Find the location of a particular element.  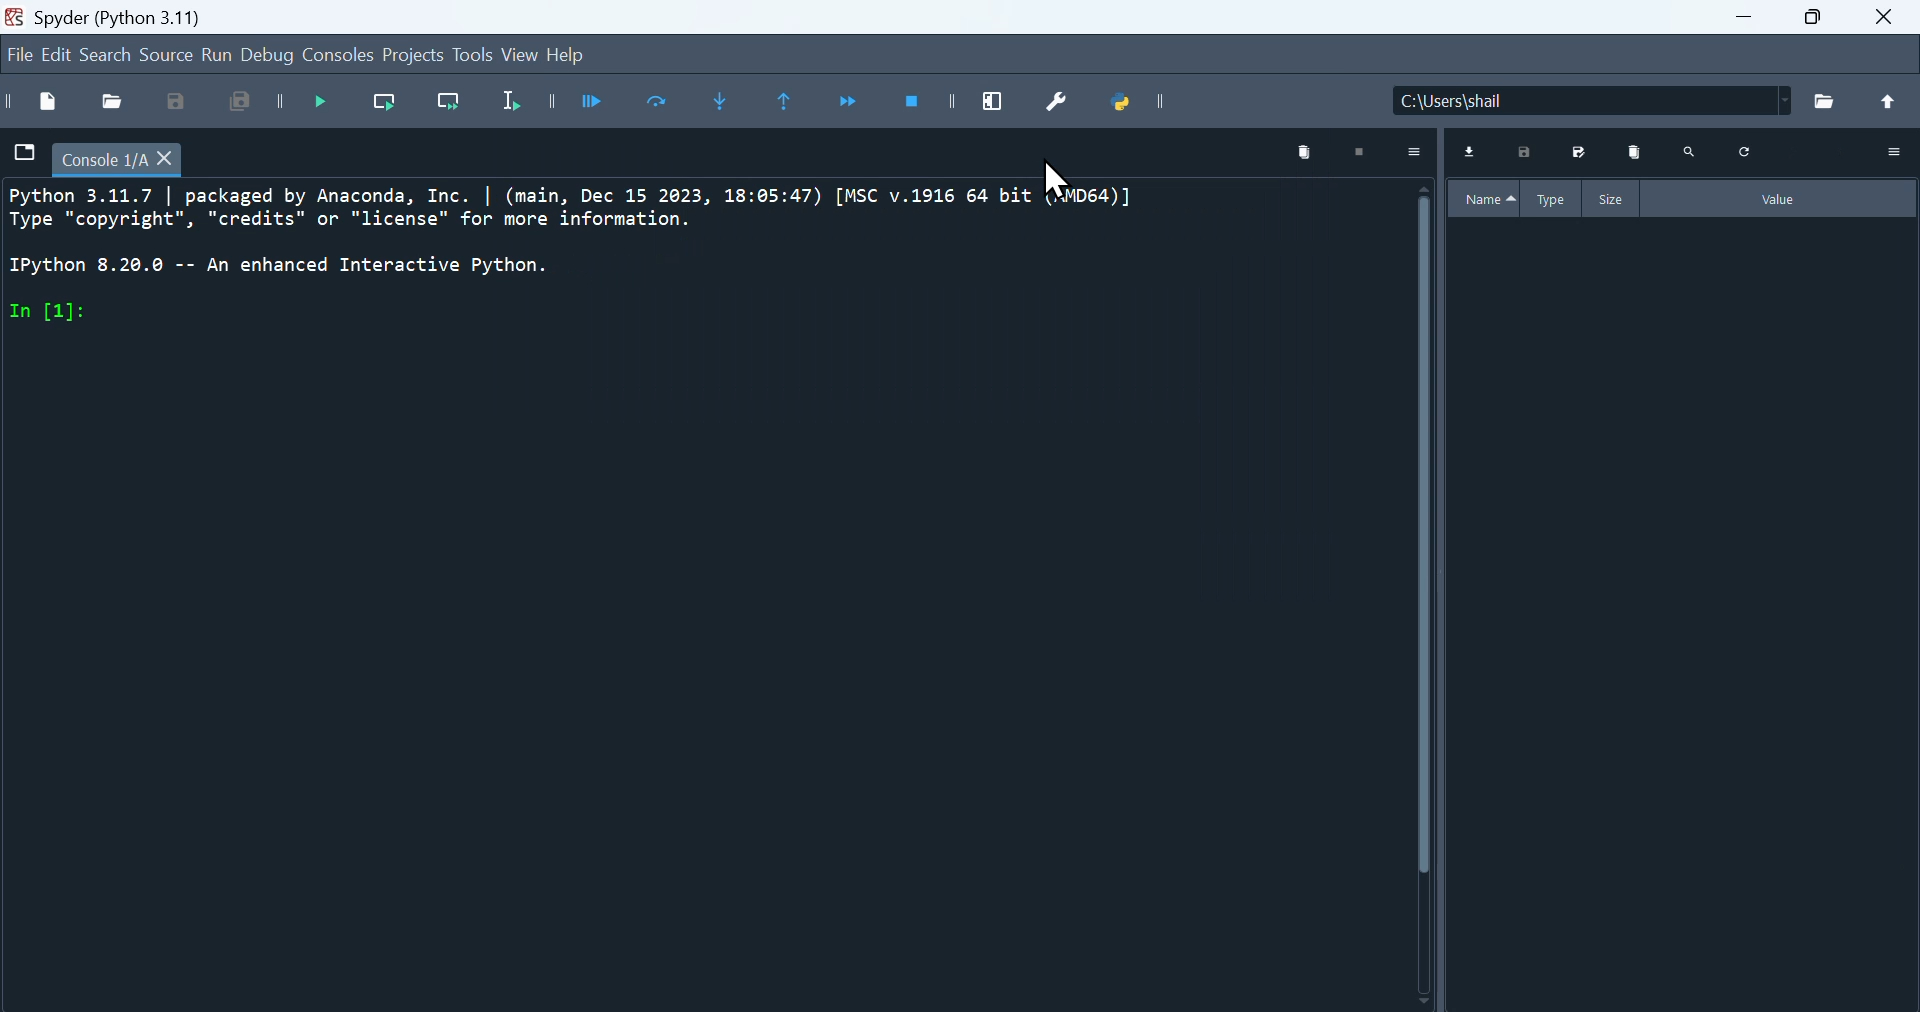

Vertical scroll bar is located at coordinates (1418, 593).